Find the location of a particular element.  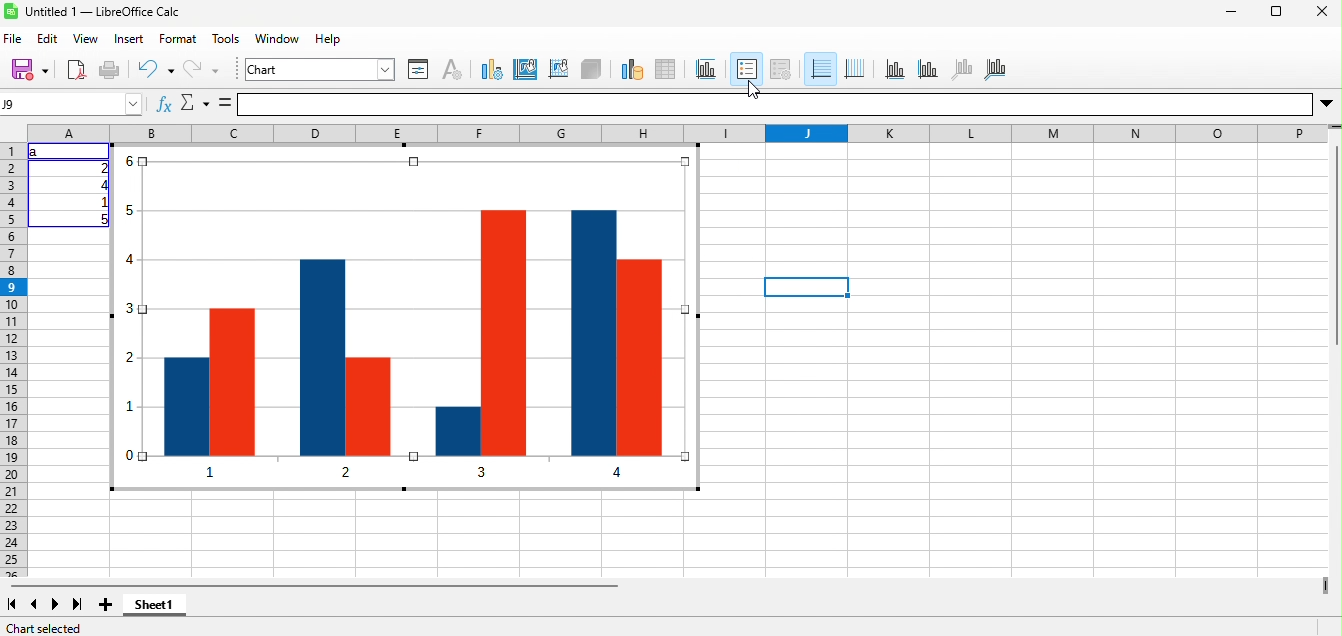

chart selected is located at coordinates (44, 628).